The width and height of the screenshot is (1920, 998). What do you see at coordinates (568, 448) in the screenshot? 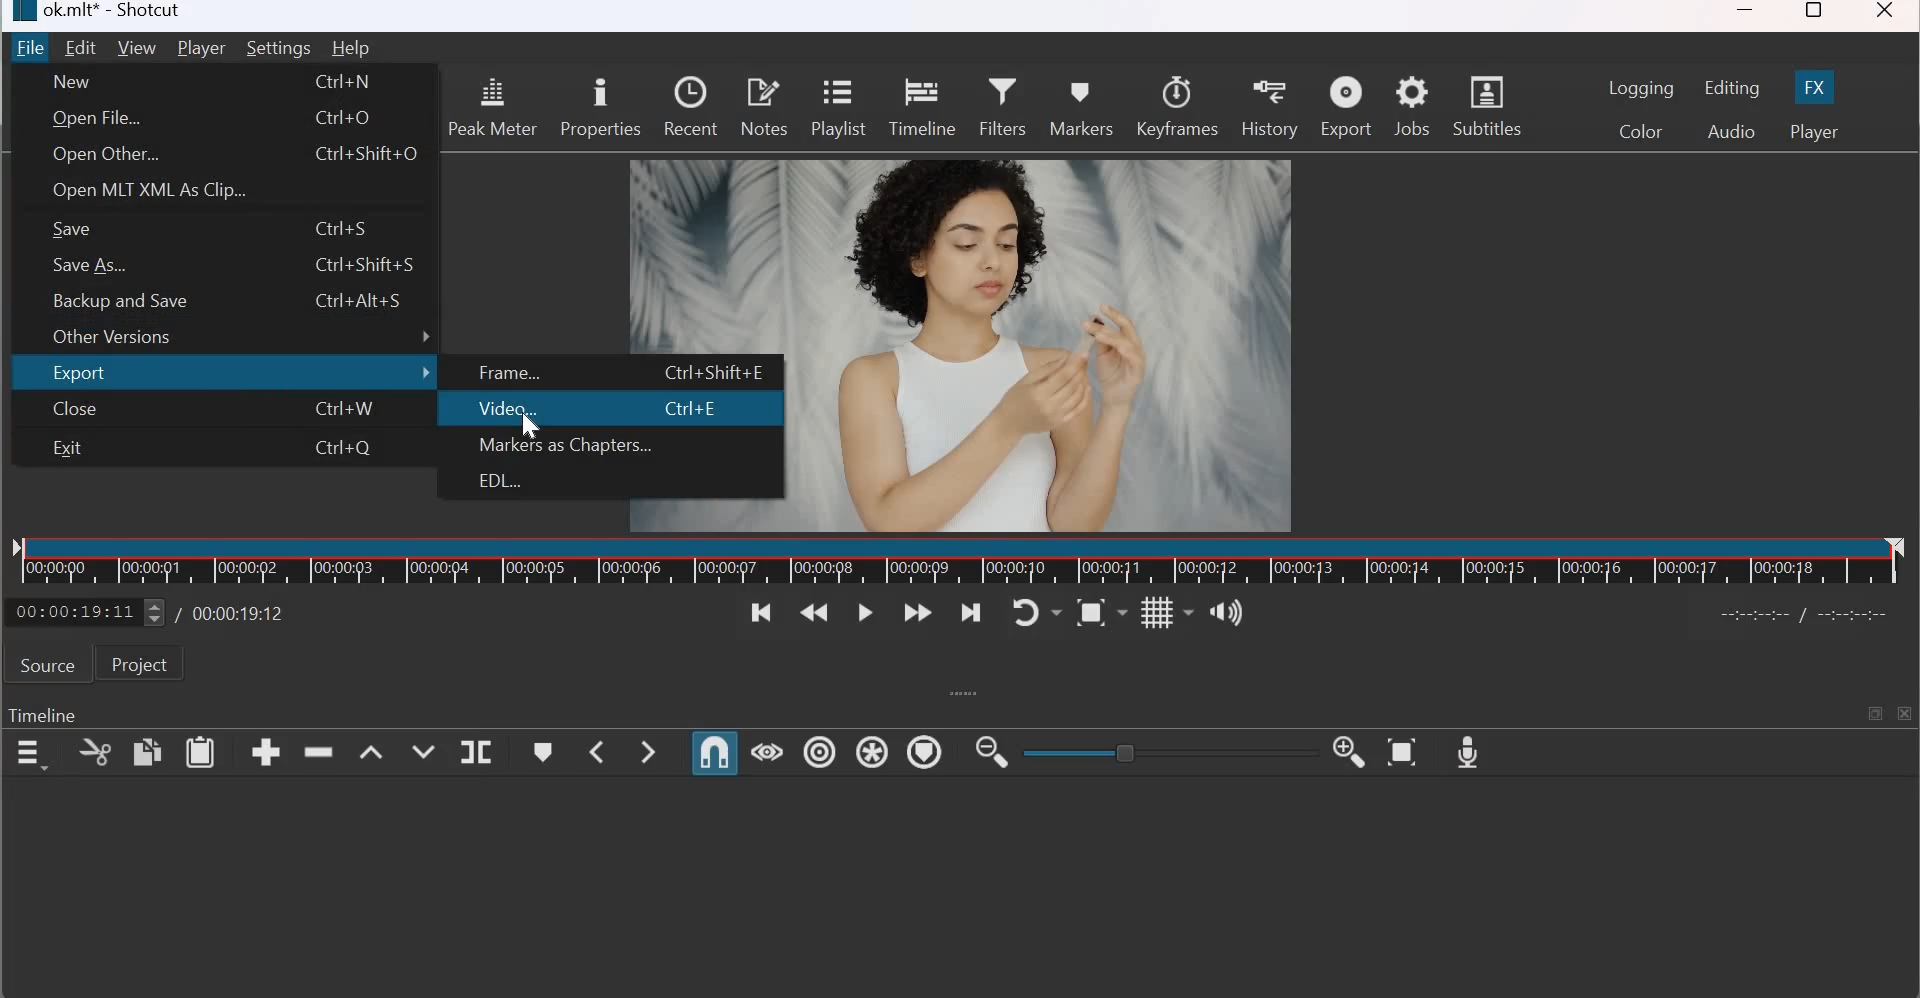
I see `Markers as chapters` at bounding box center [568, 448].